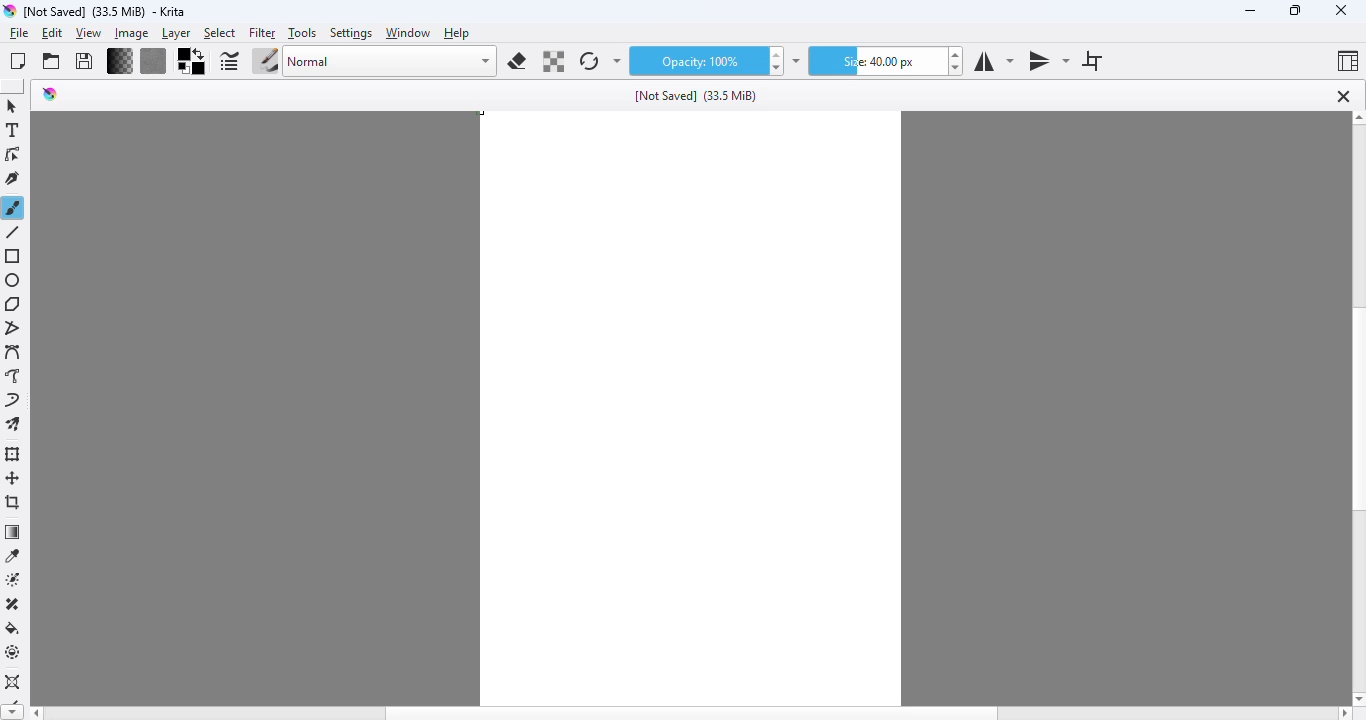  I want to click on horizontal mirror tool, so click(994, 61).